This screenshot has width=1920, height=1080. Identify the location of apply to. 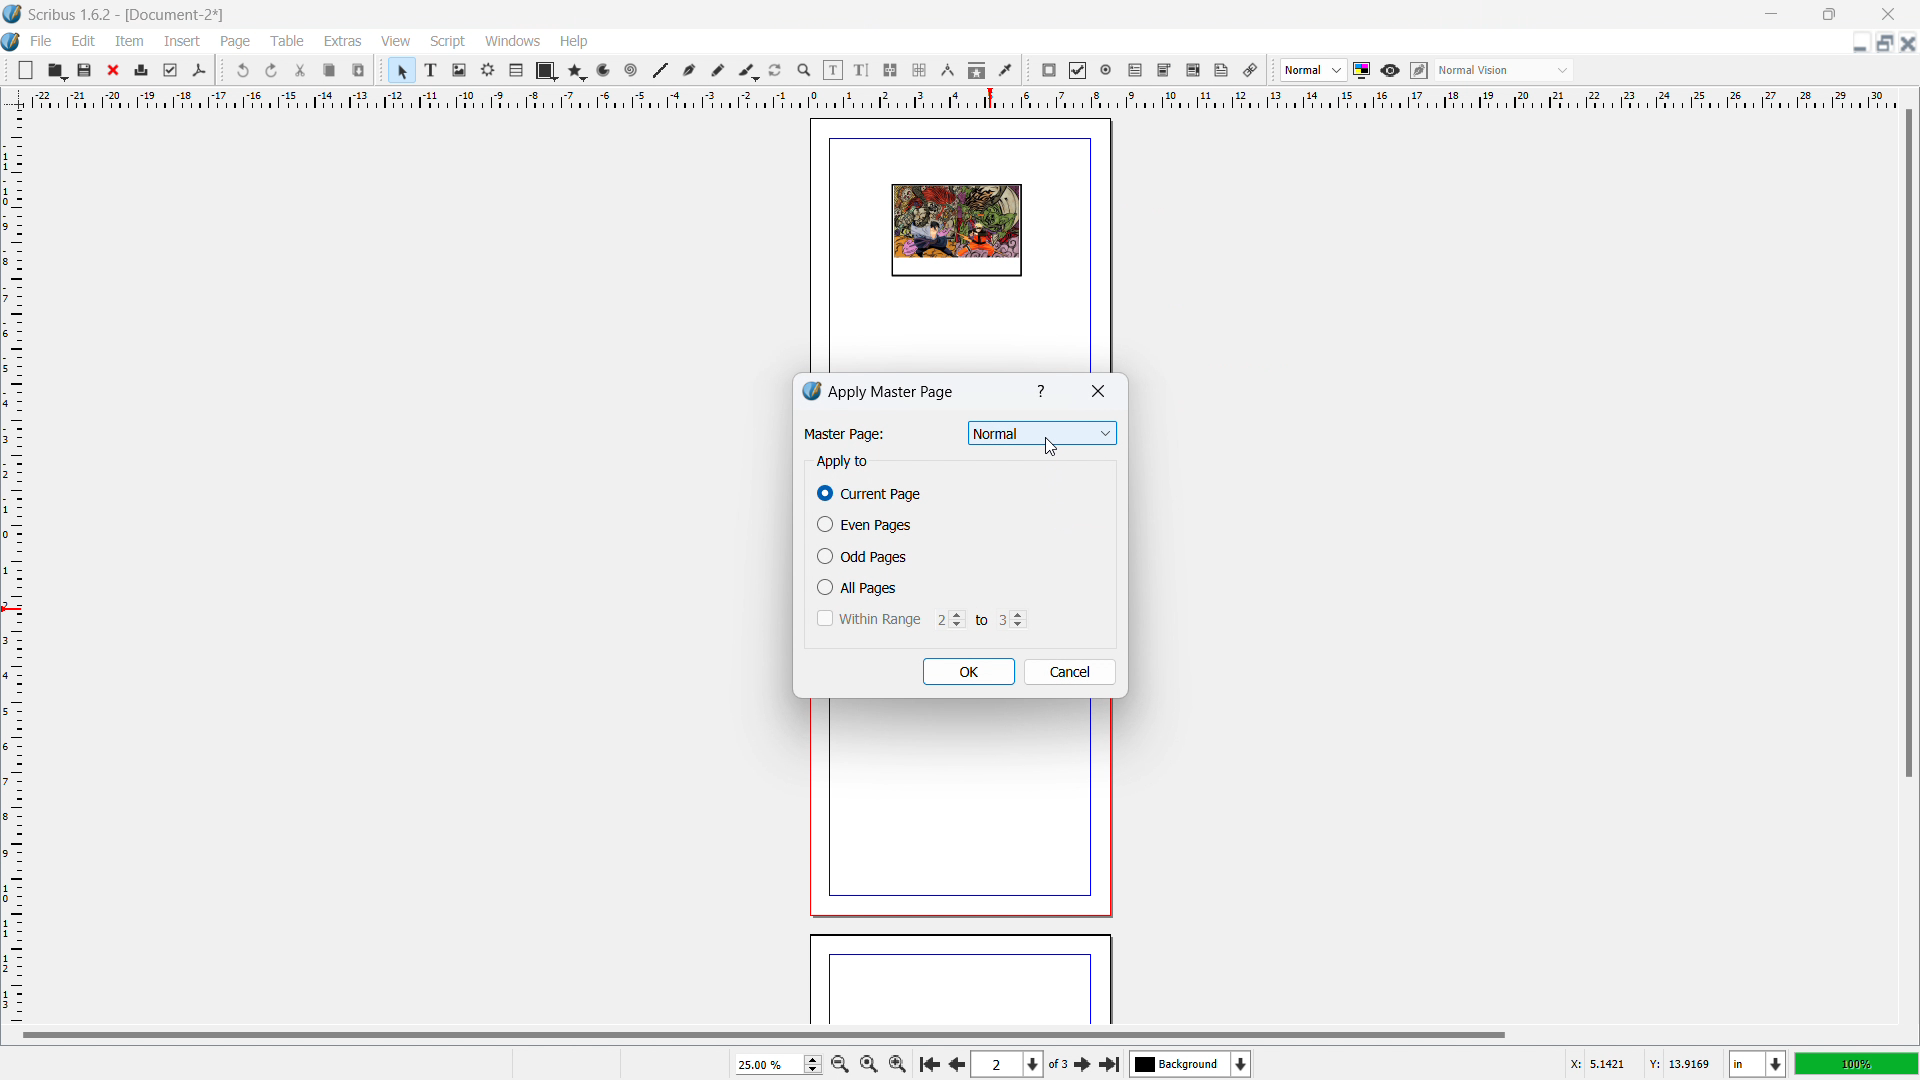
(842, 462).